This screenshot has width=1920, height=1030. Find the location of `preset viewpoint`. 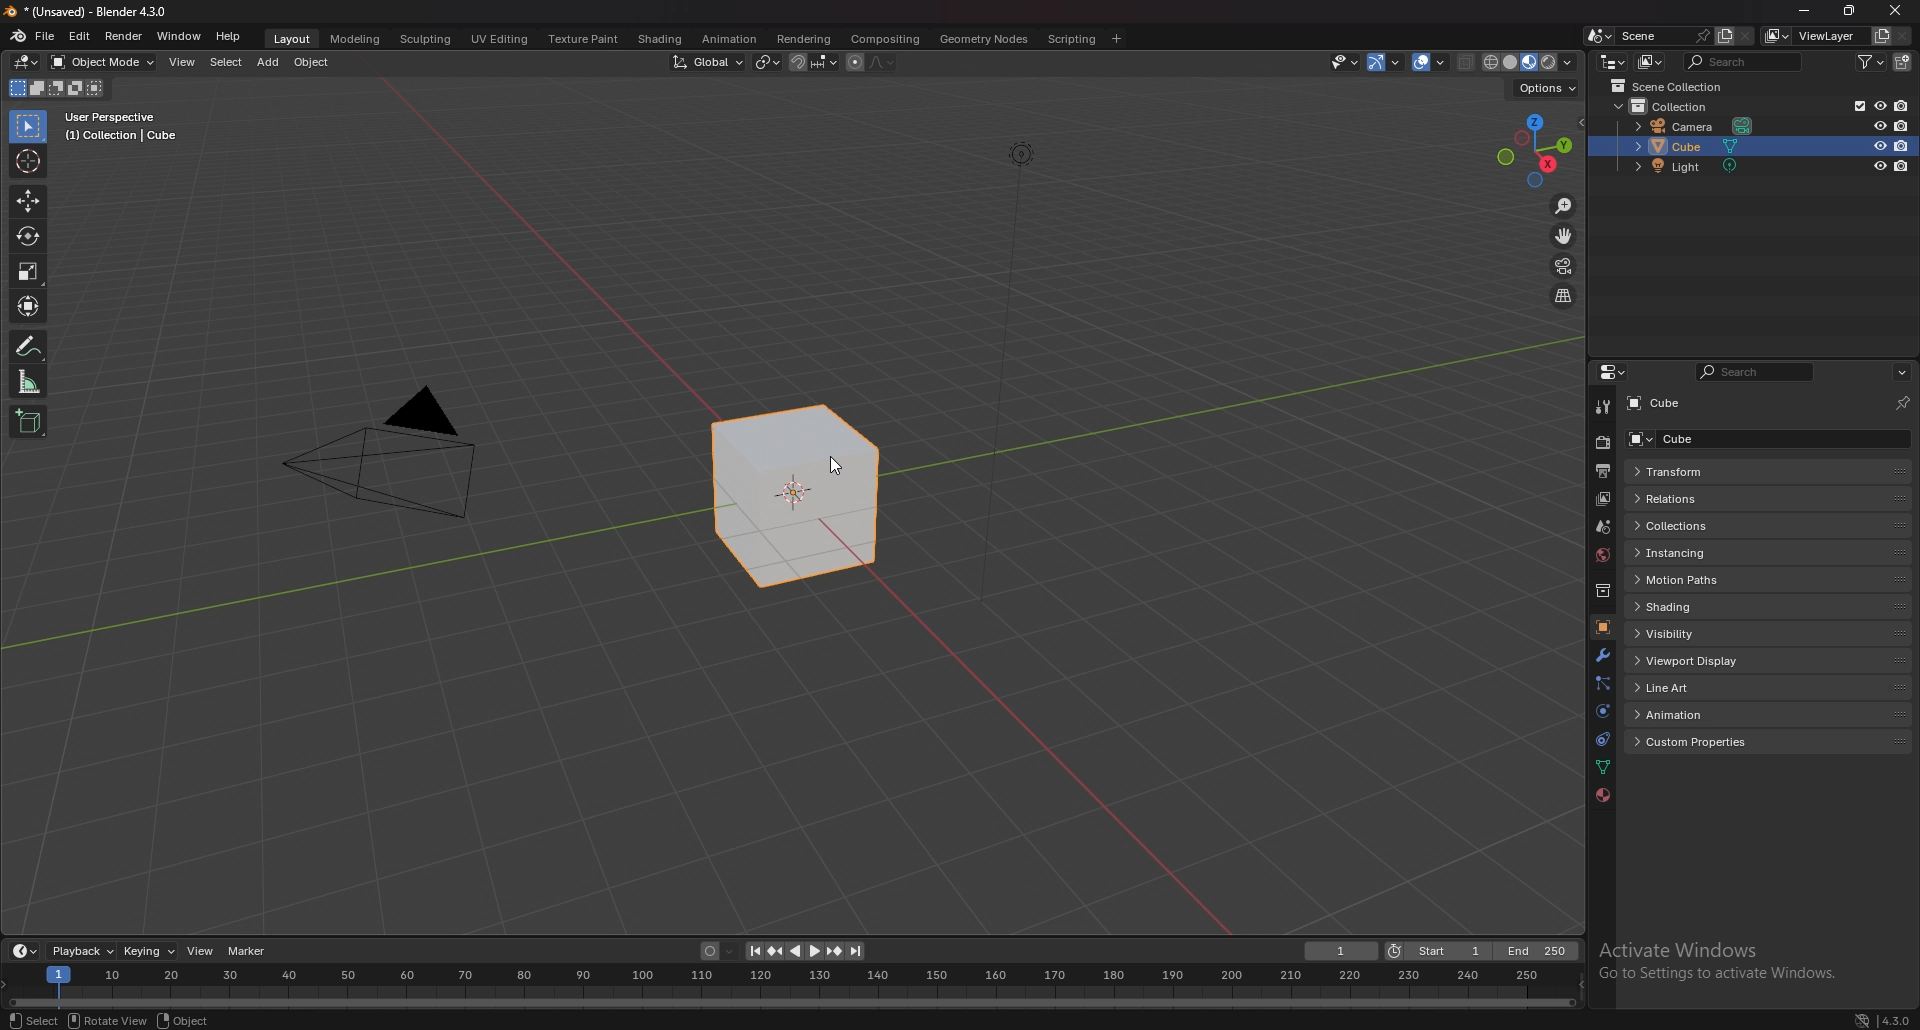

preset viewpoint is located at coordinates (1534, 150).